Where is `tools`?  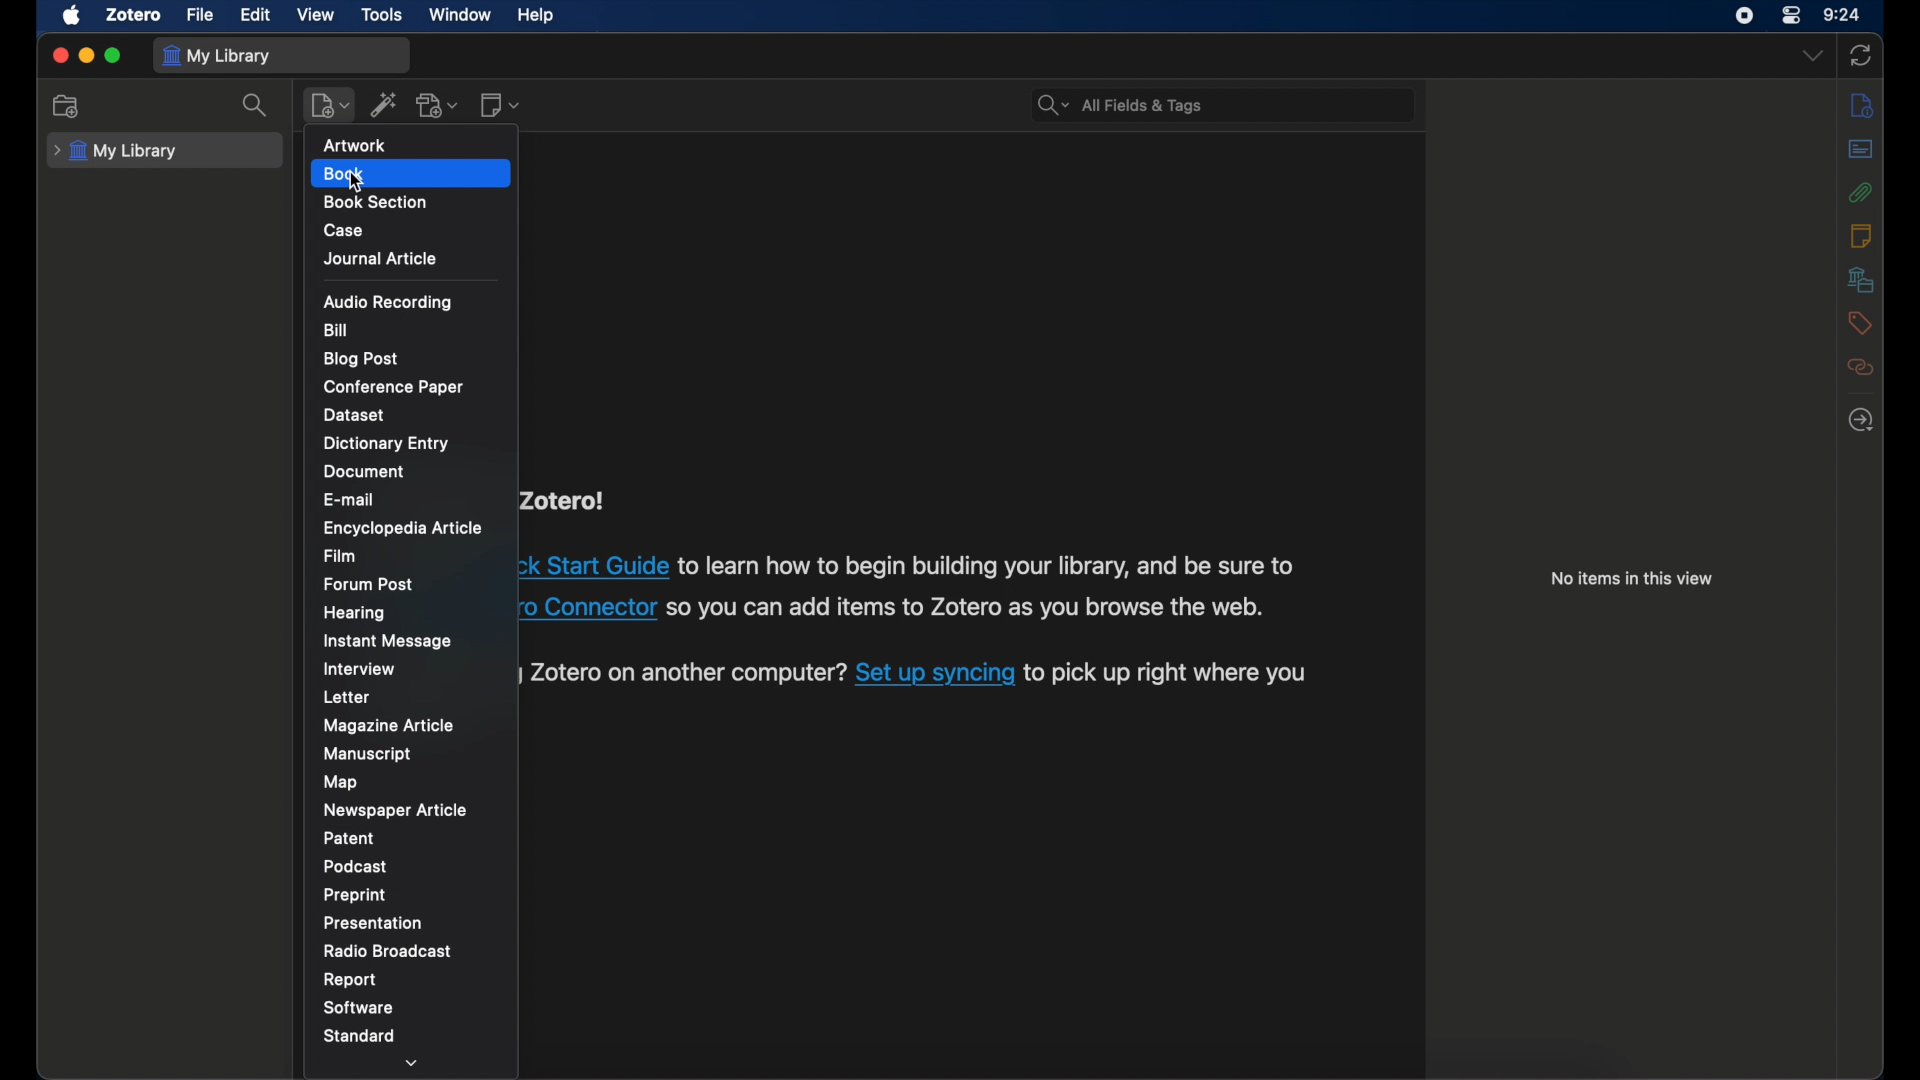 tools is located at coordinates (382, 15).